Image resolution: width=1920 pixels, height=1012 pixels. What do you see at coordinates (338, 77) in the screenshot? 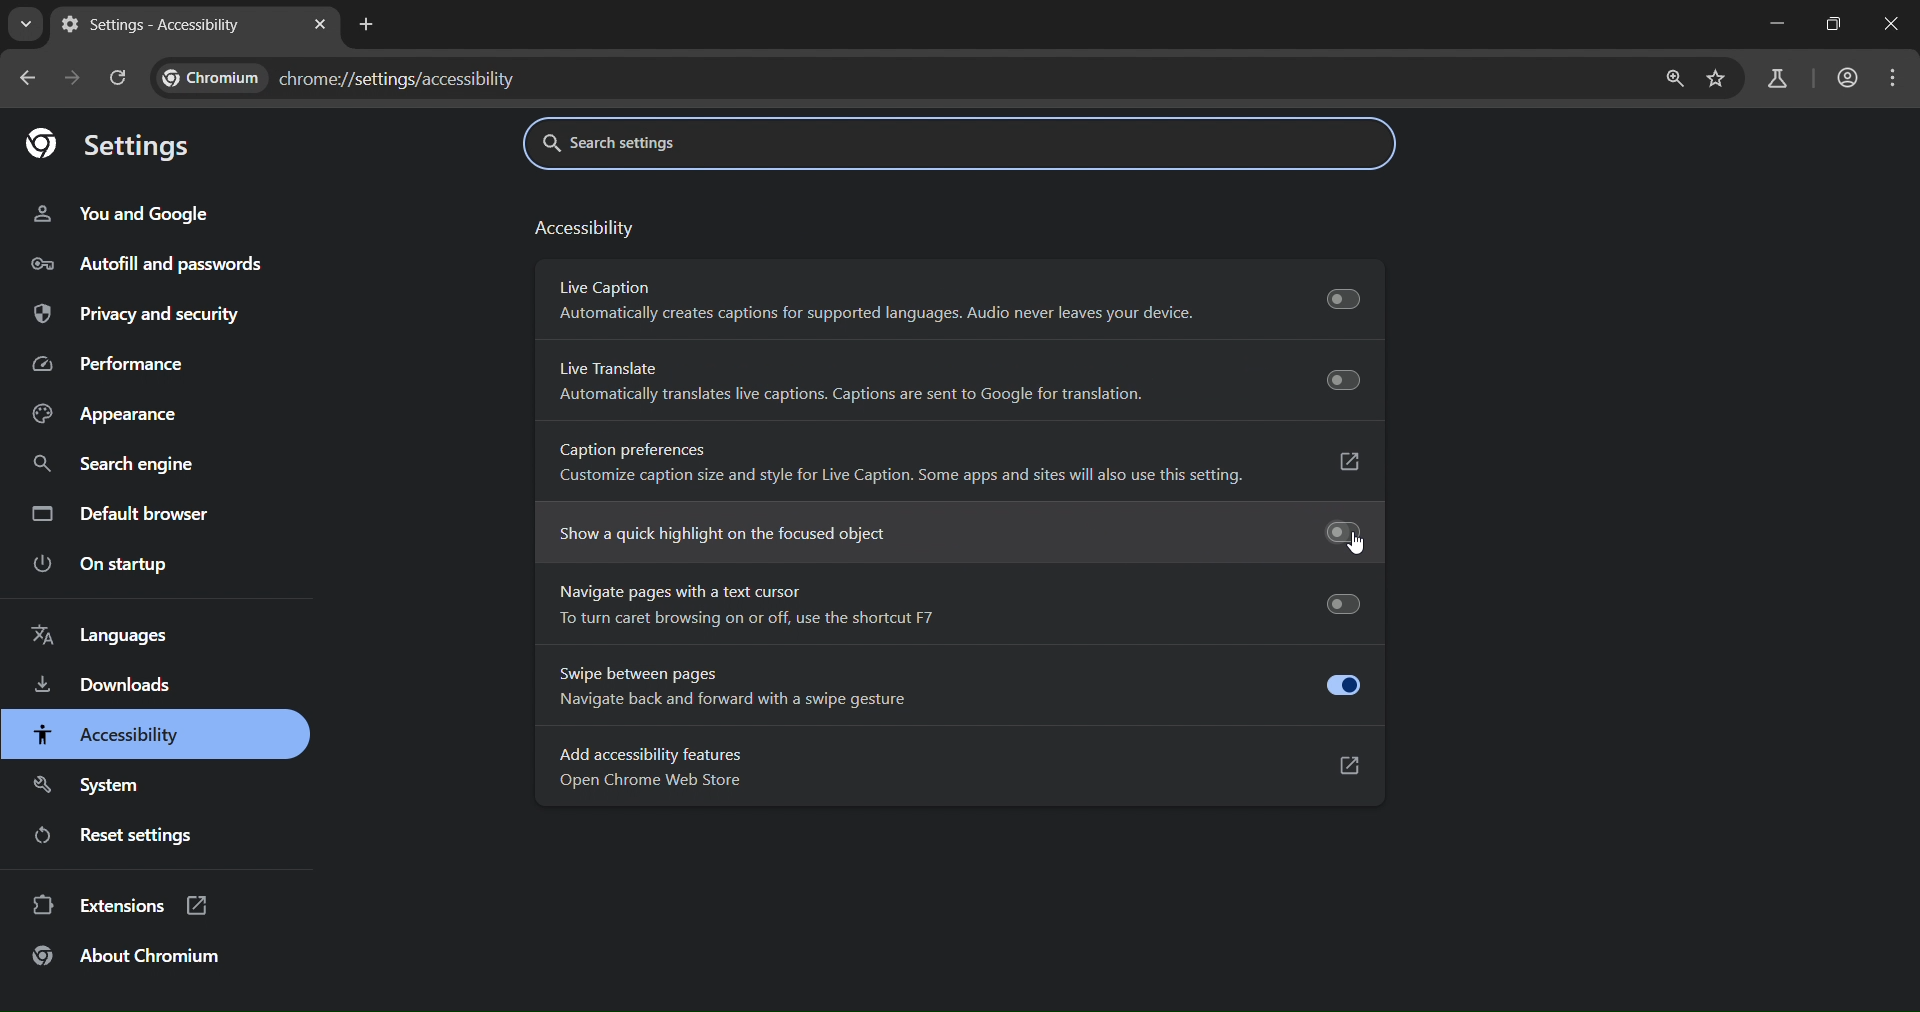
I see `chrome://settings/accessibility` at bounding box center [338, 77].